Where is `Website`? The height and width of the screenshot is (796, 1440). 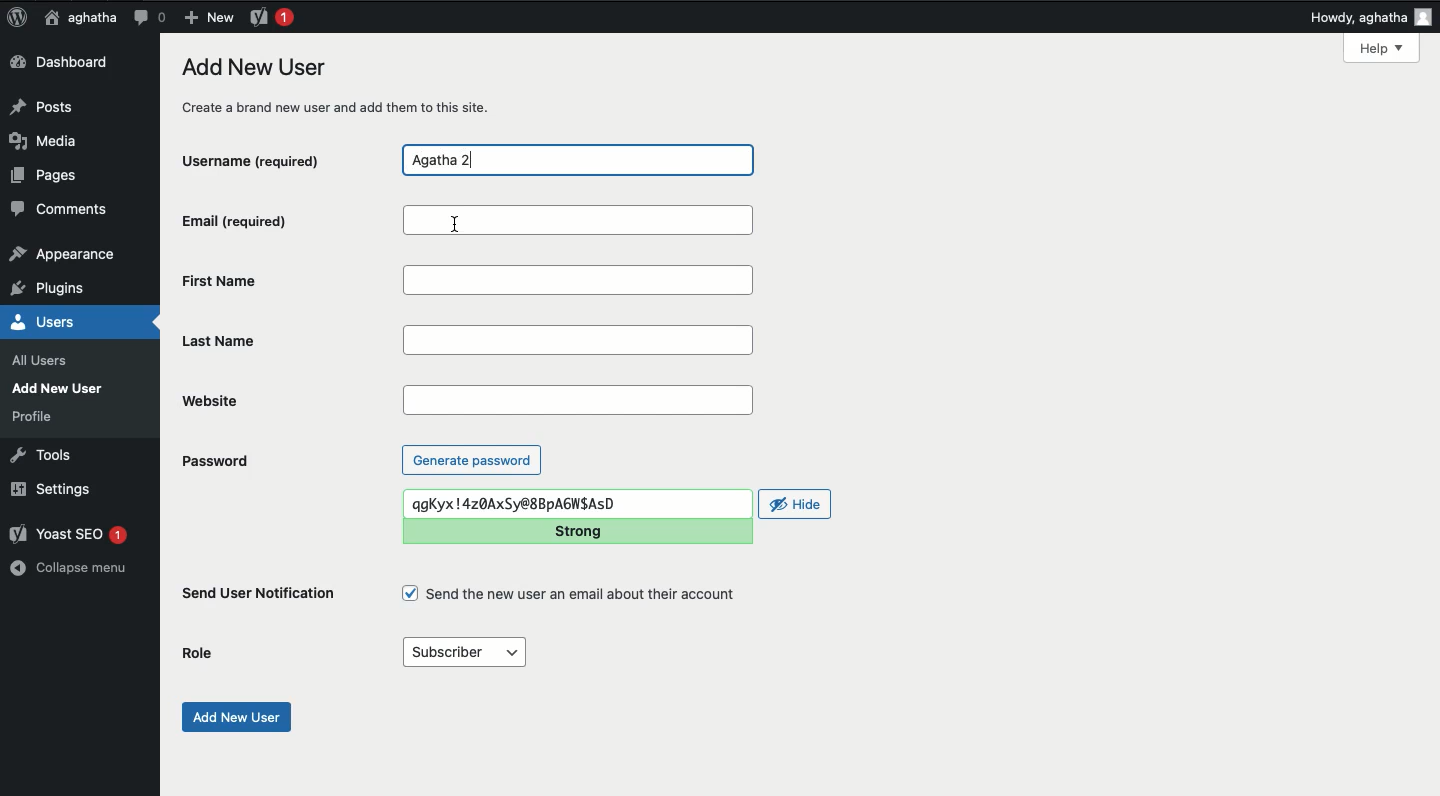
Website is located at coordinates (290, 401).